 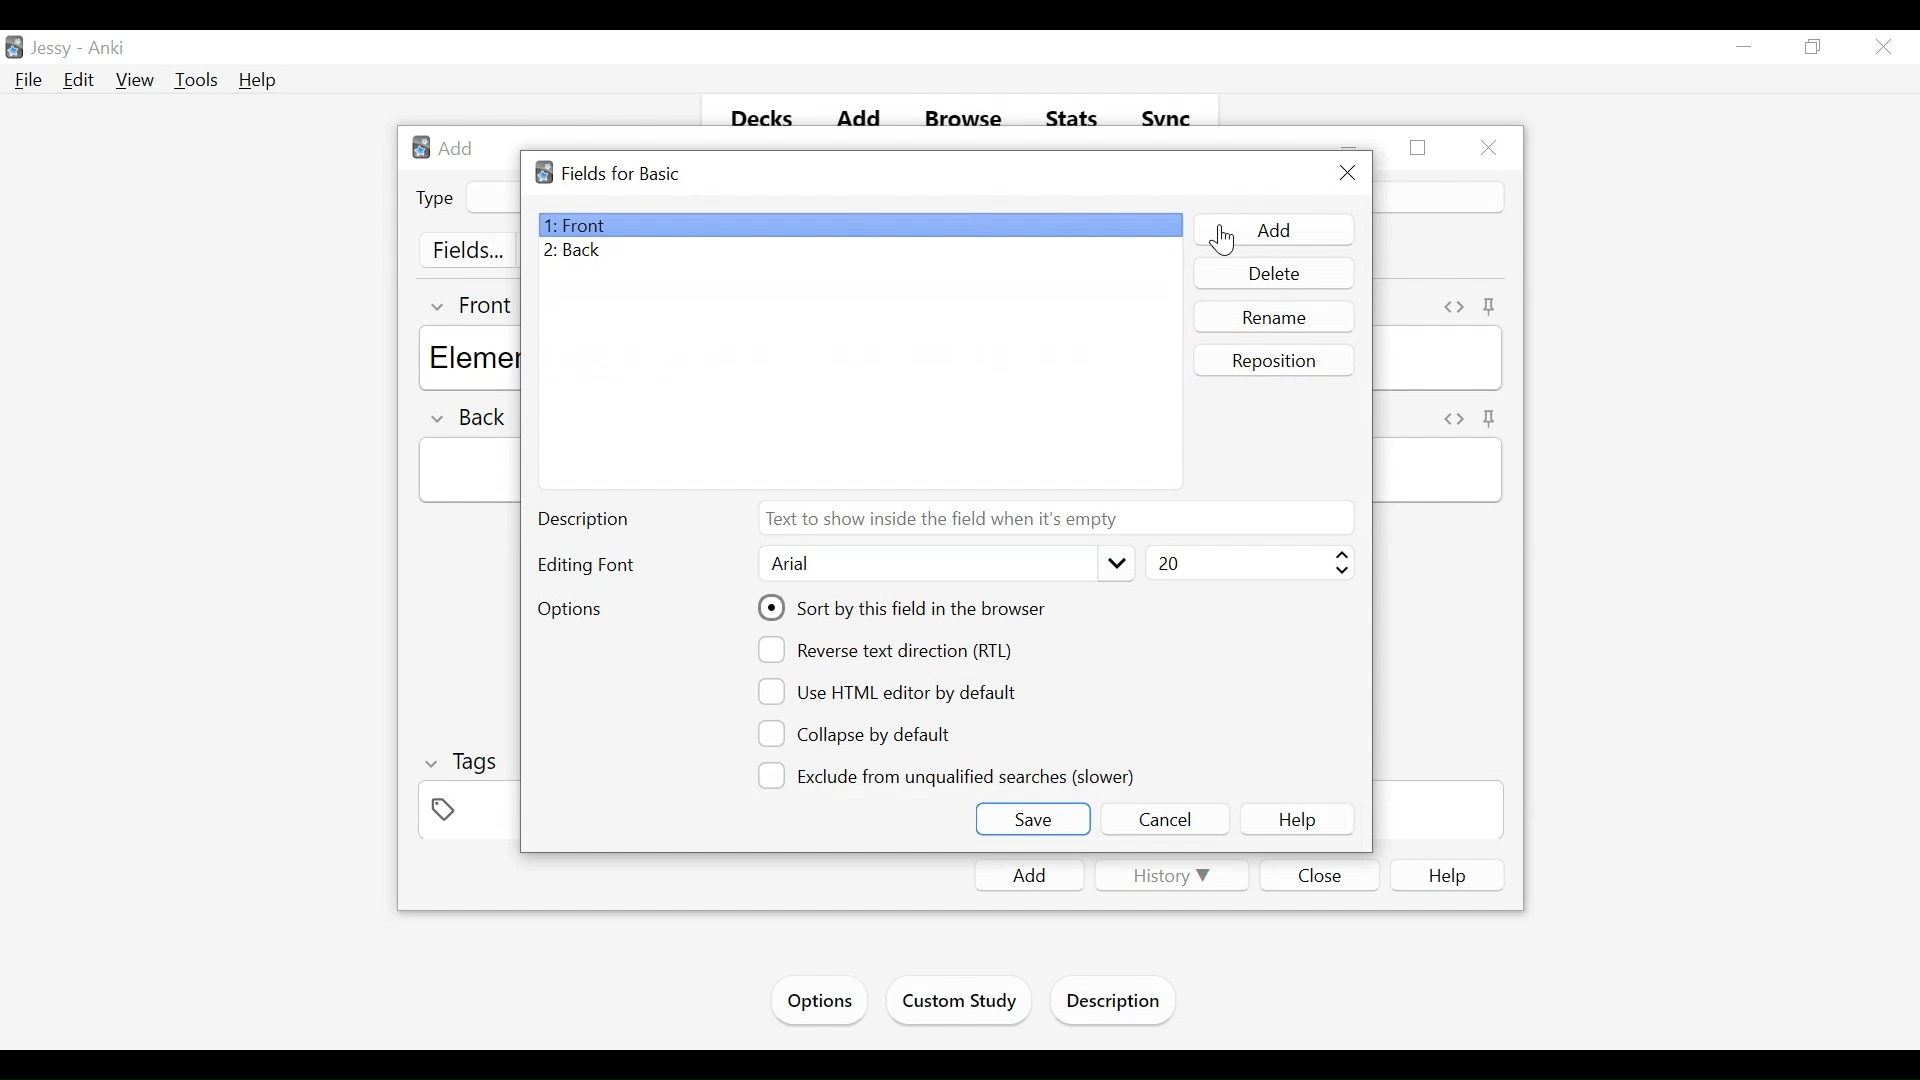 What do you see at coordinates (107, 49) in the screenshot?
I see `Anki` at bounding box center [107, 49].